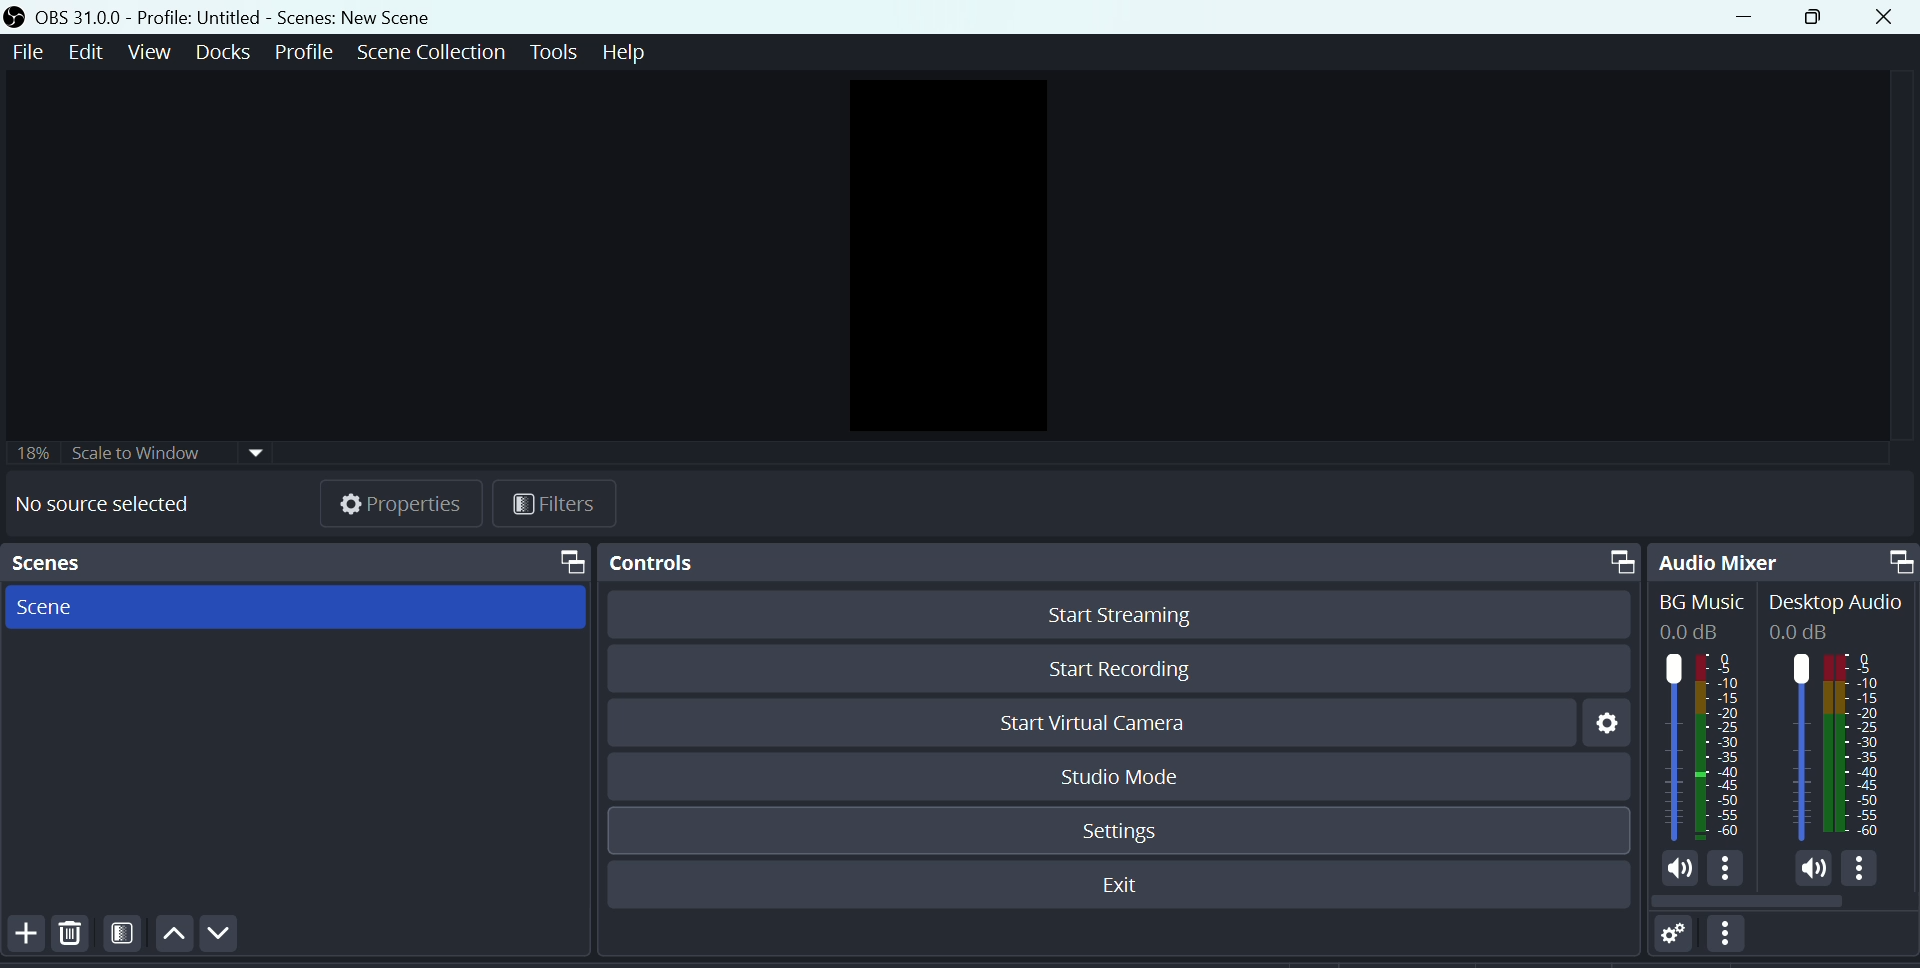 The height and width of the screenshot is (968, 1920). I want to click on help, so click(631, 57).